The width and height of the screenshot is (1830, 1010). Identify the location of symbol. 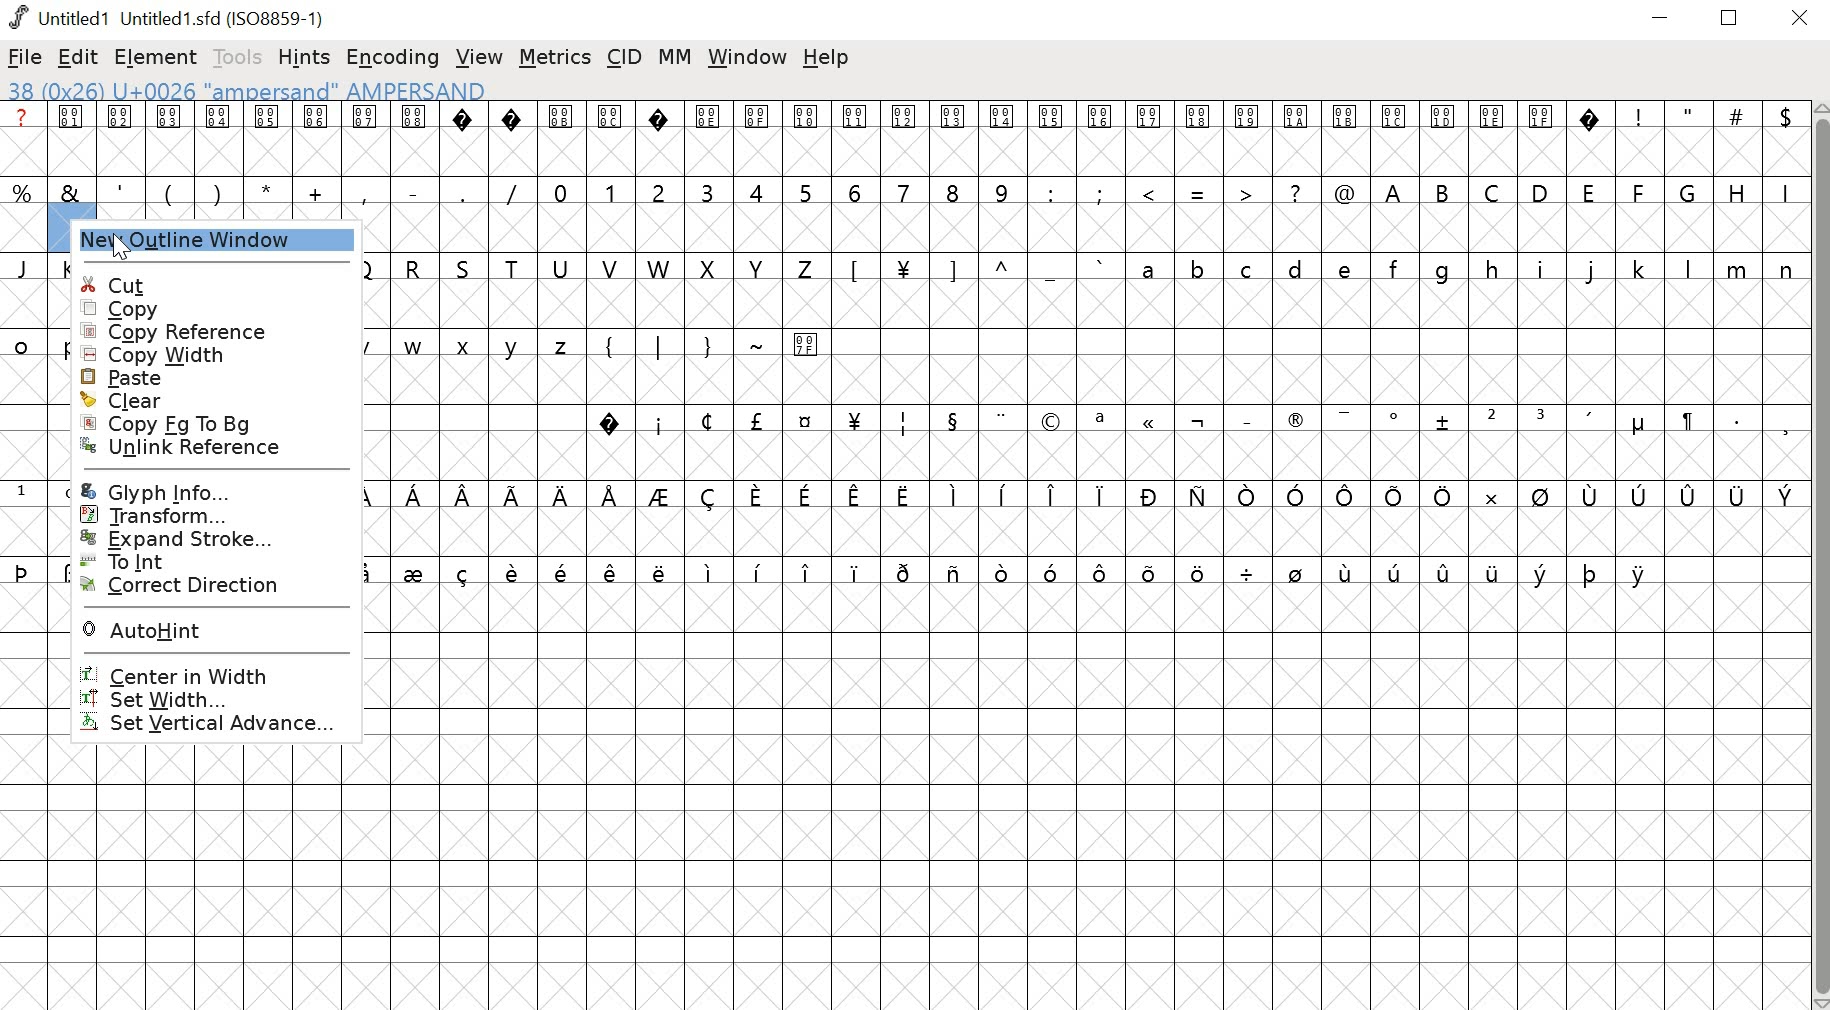
(1150, 495).